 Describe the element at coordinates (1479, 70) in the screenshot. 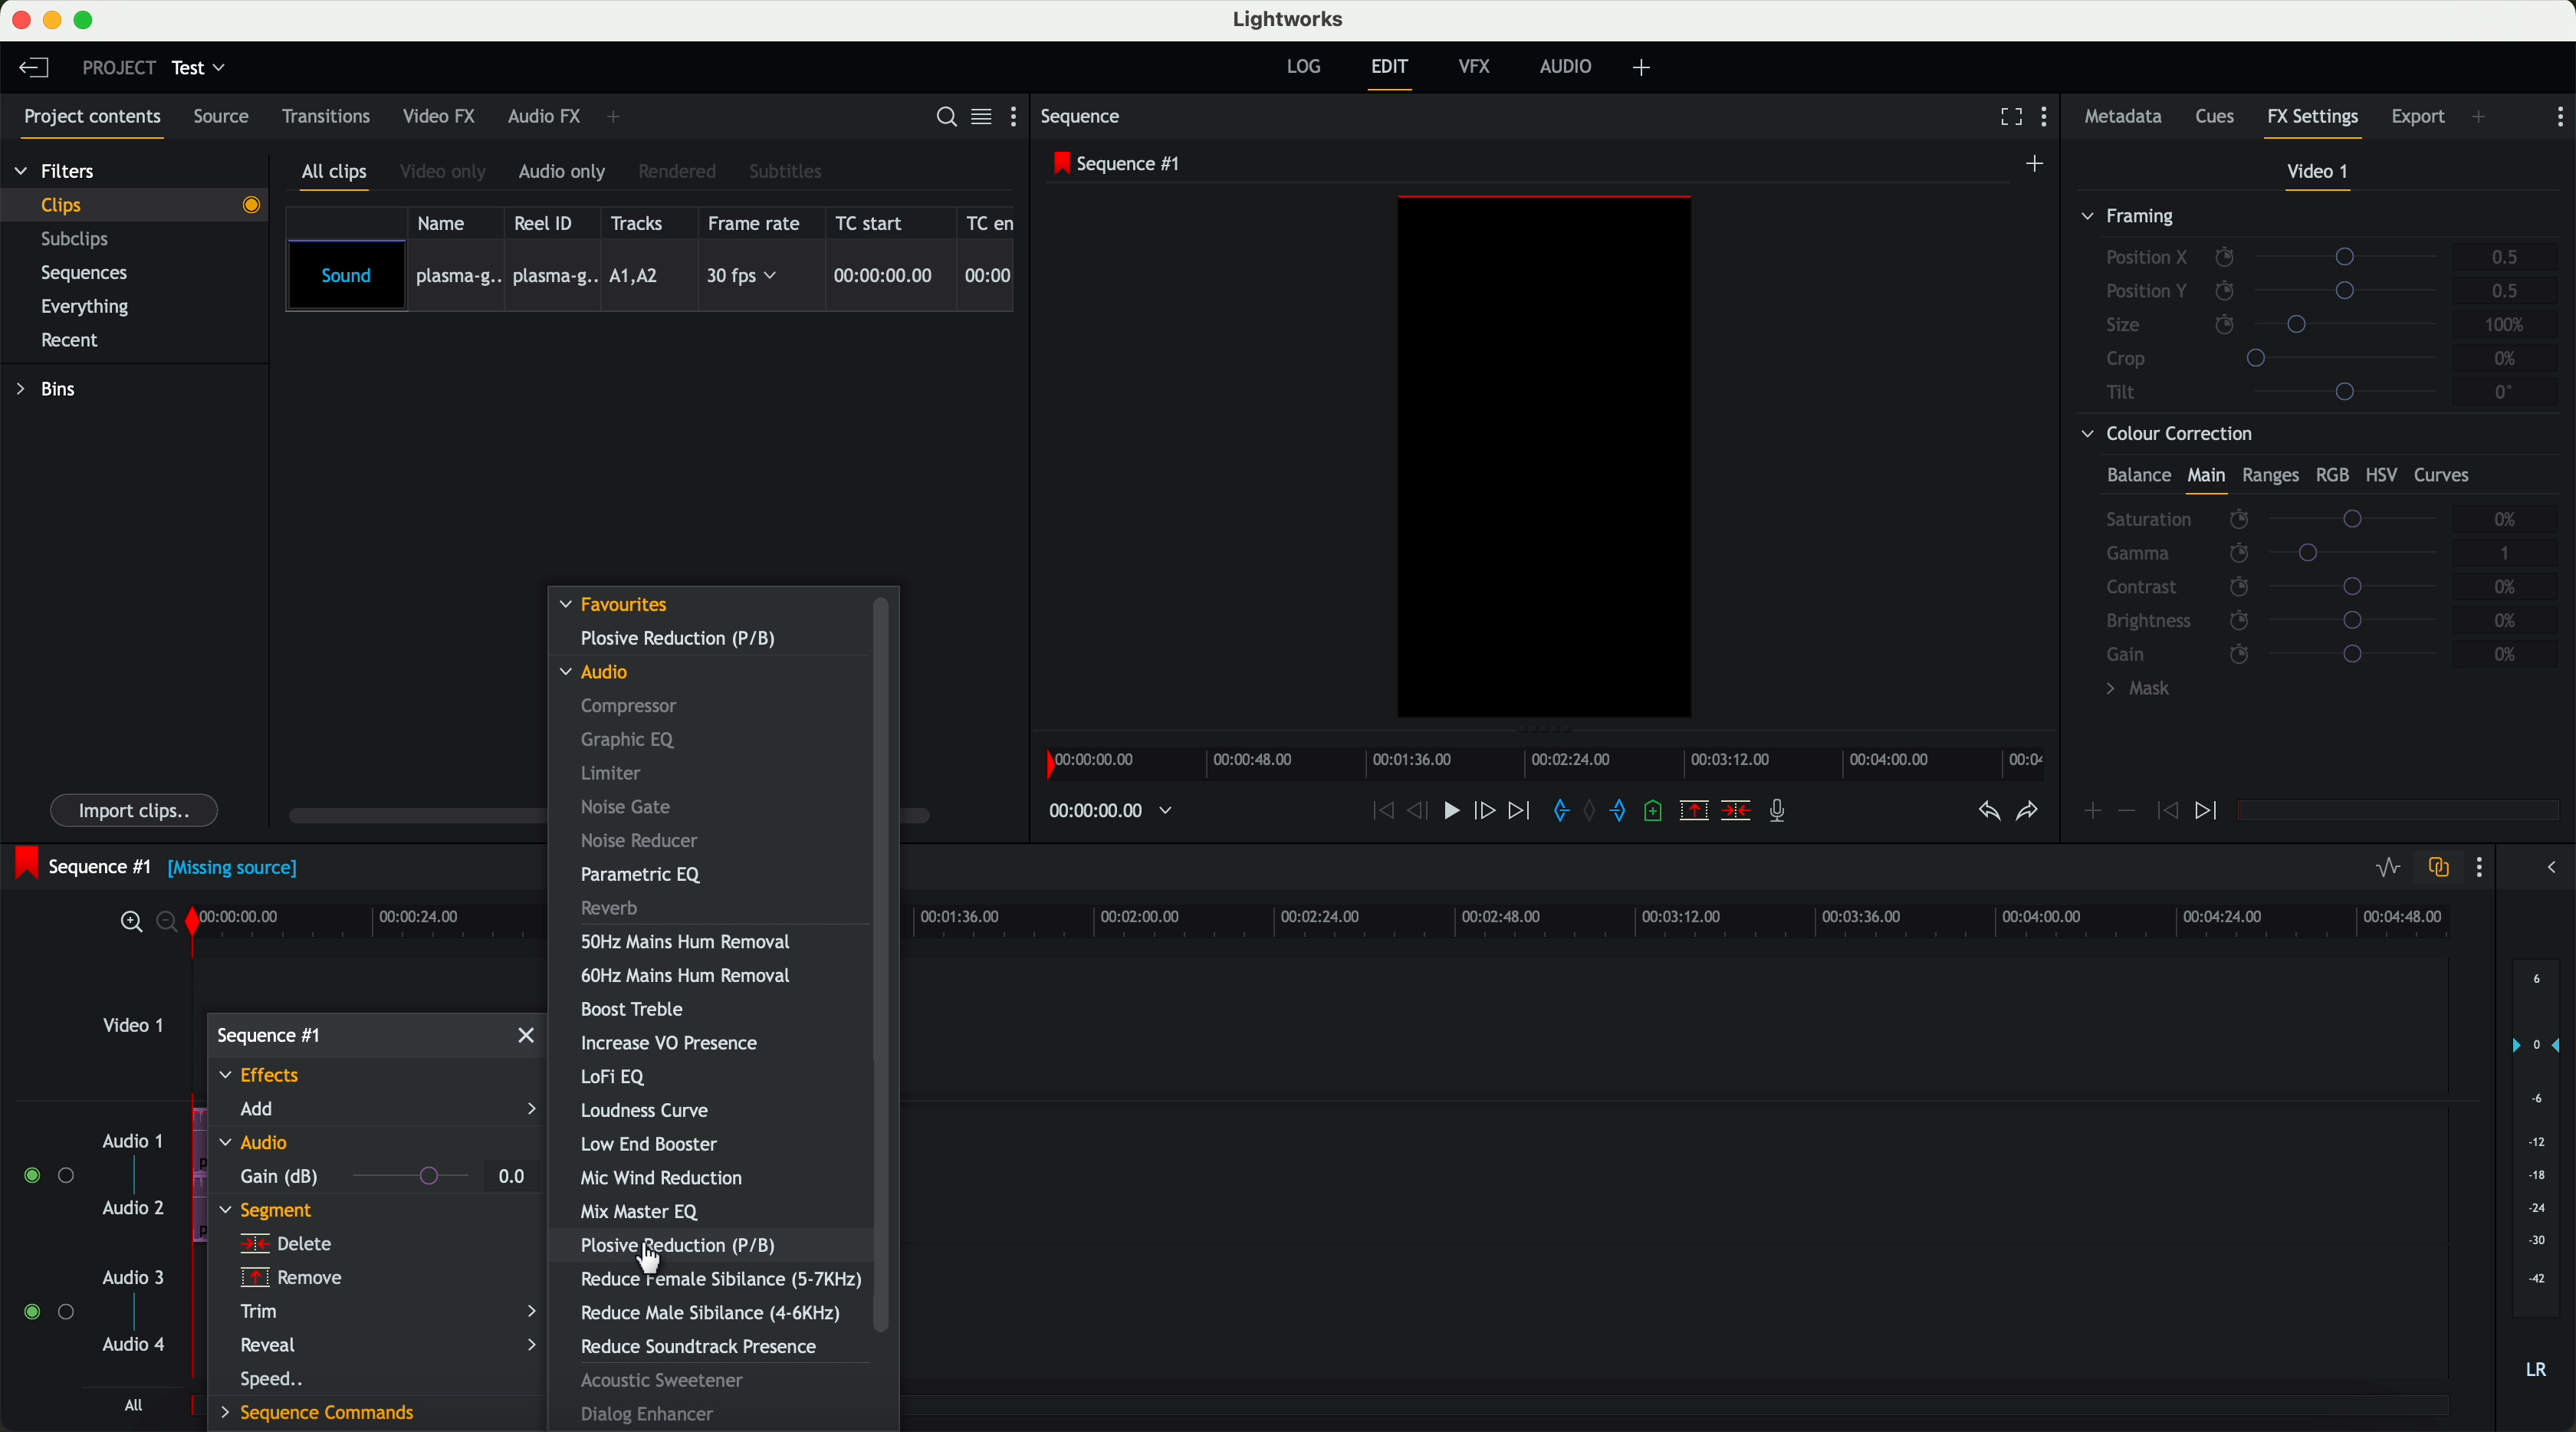

I see `VFX` at that location.